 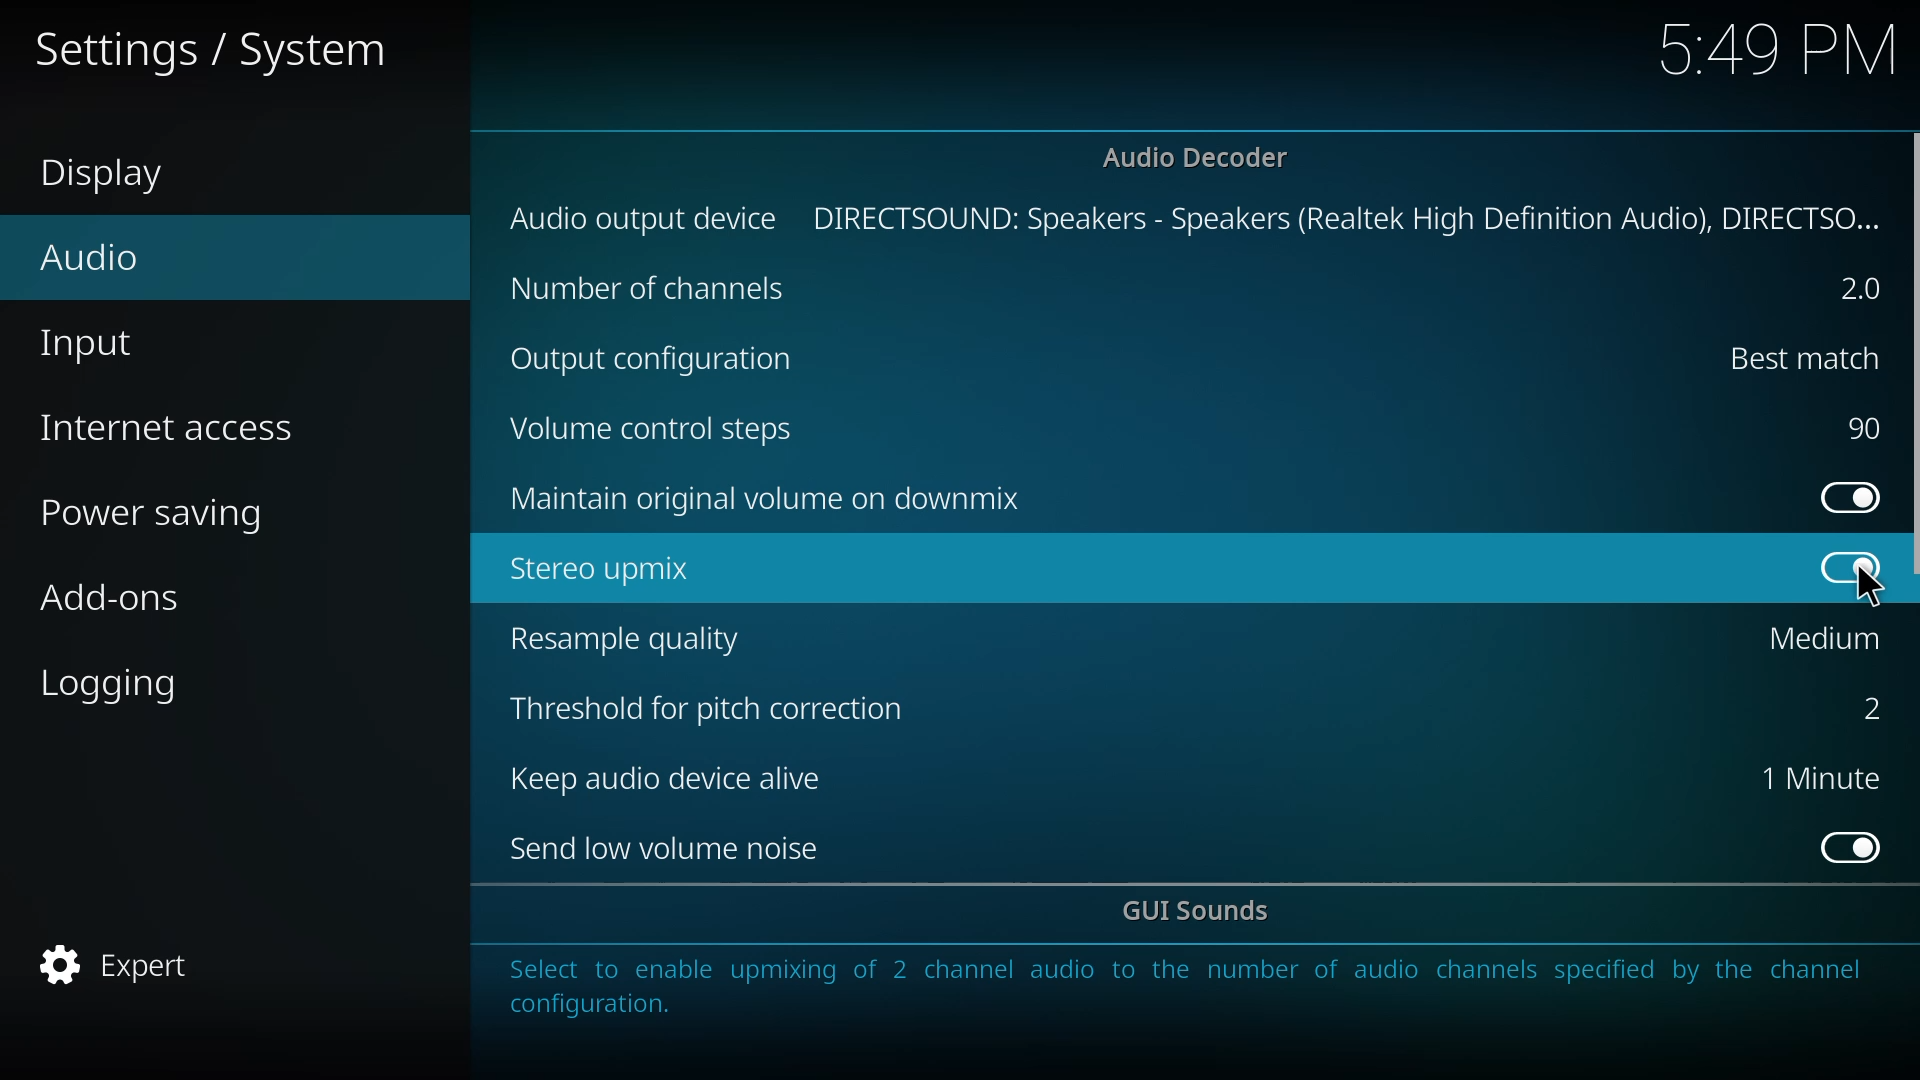 I want to click on 1, so click(x=1822, y=776).